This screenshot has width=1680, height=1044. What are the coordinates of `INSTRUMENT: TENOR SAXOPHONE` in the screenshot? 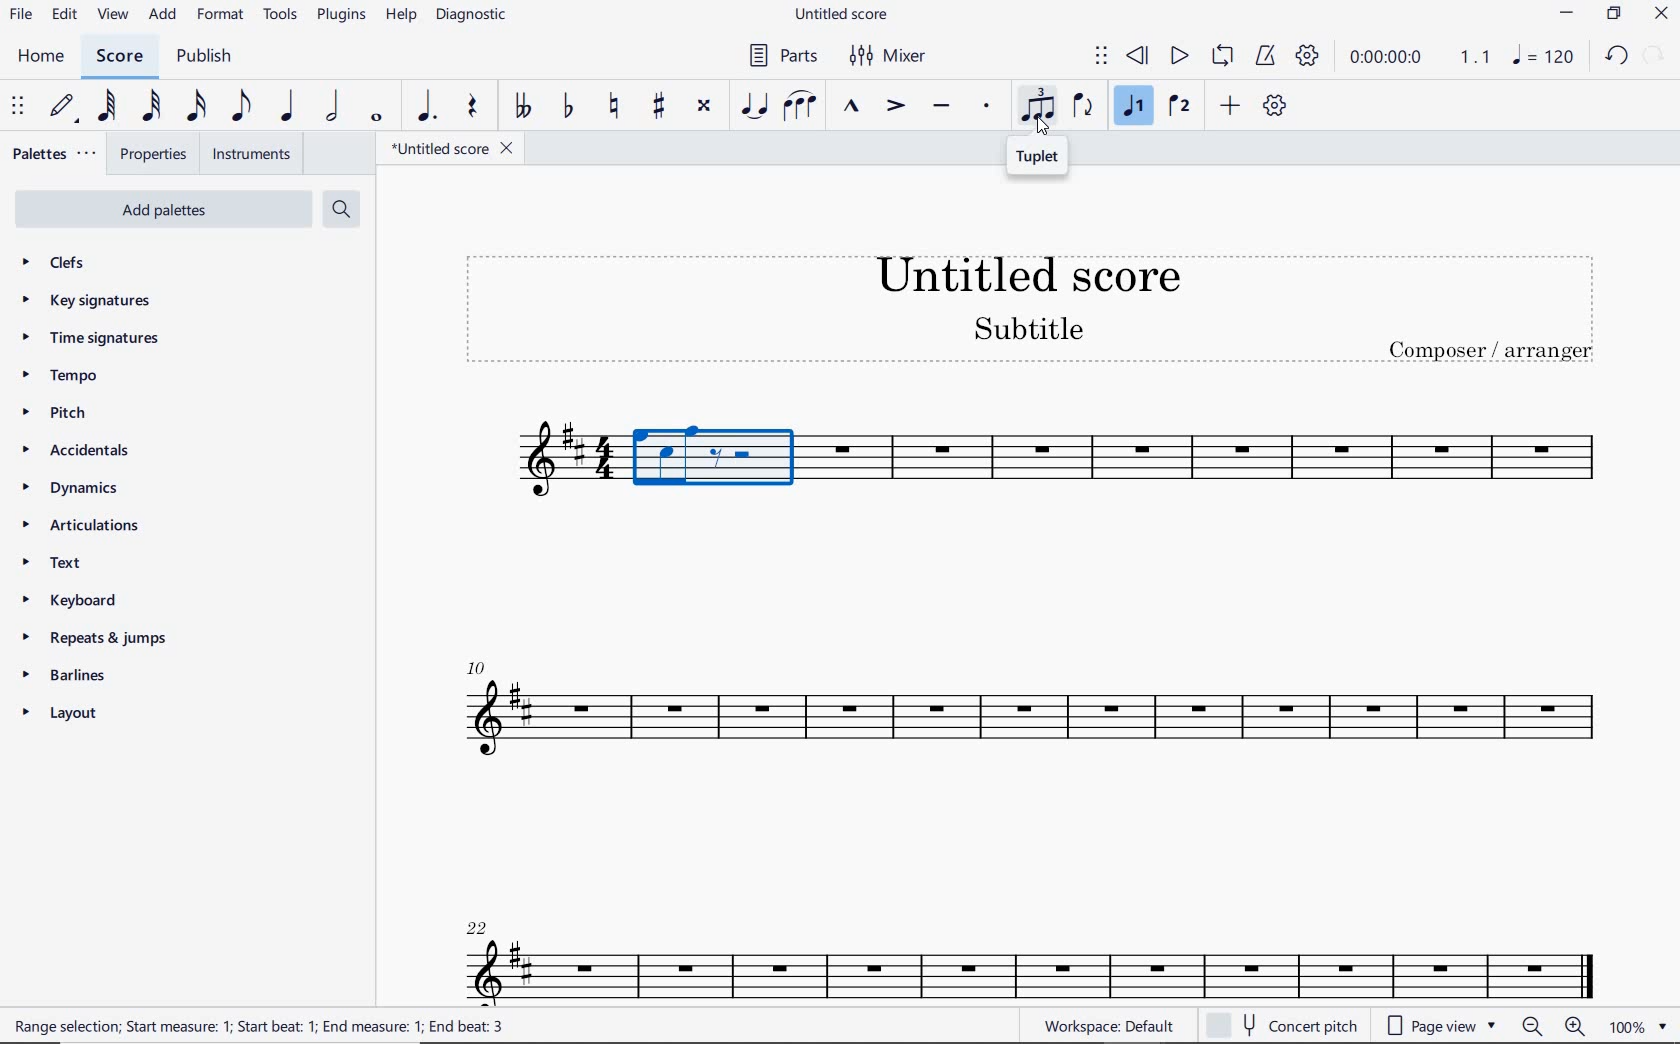 It's located at (1210, 464).